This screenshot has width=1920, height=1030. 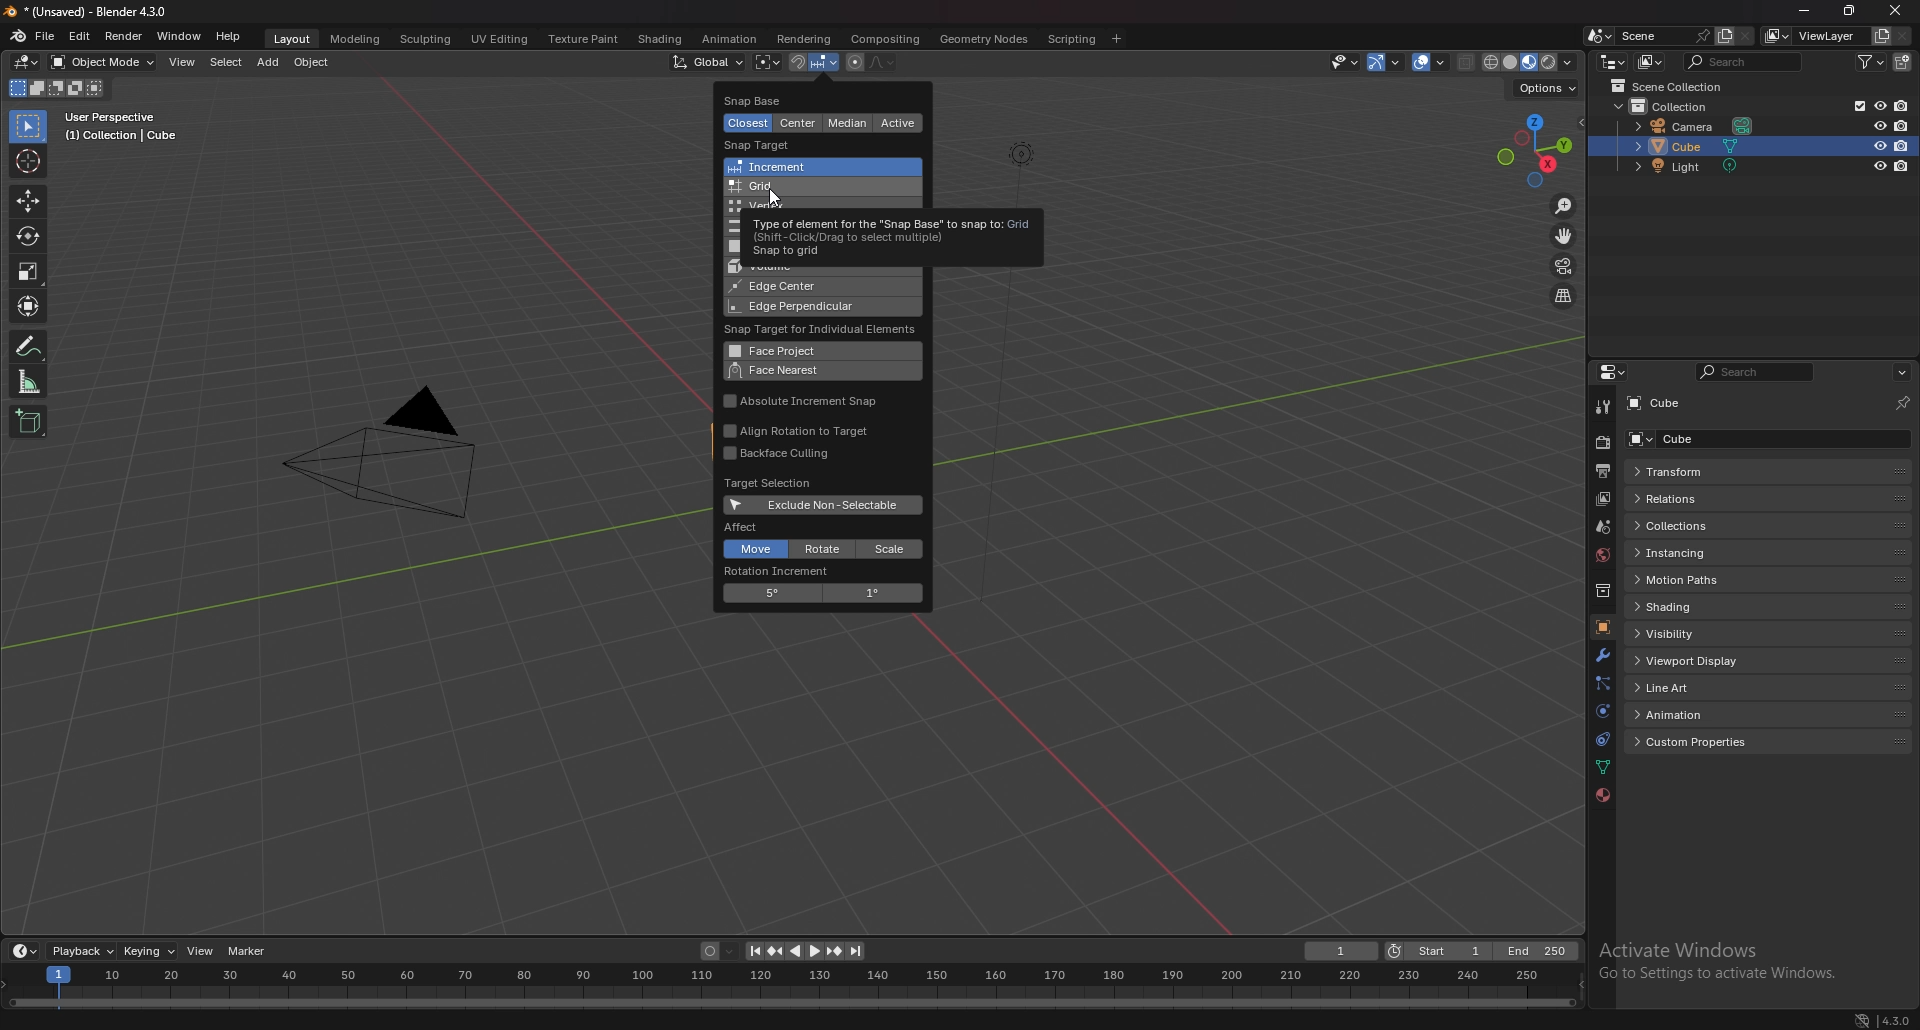 I want to click on jump to previous keyframe, so click(x=778, y=951).